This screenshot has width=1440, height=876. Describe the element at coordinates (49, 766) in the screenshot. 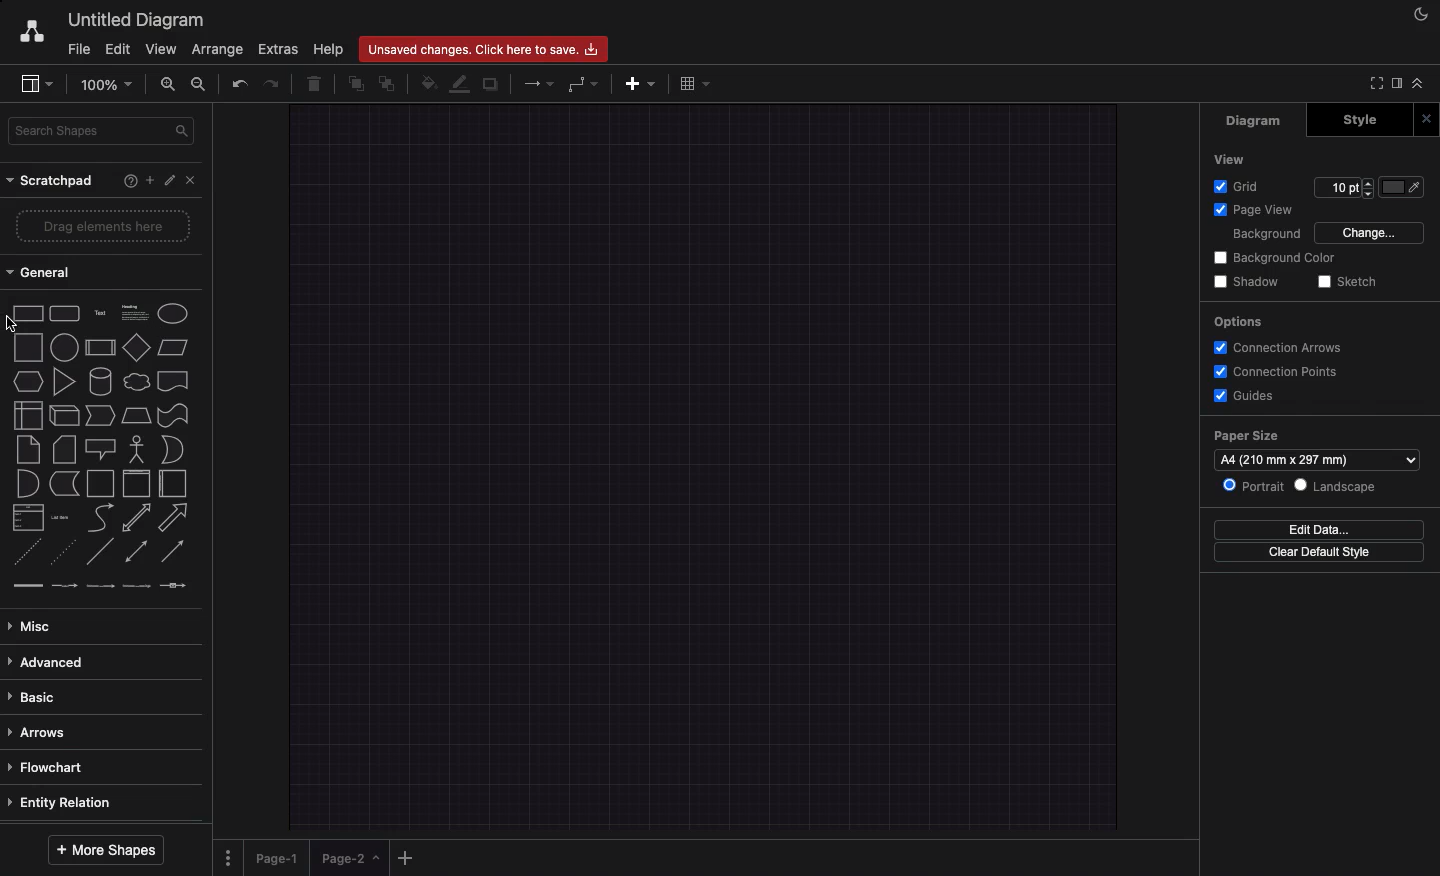

I see `Flowchart` at that location.